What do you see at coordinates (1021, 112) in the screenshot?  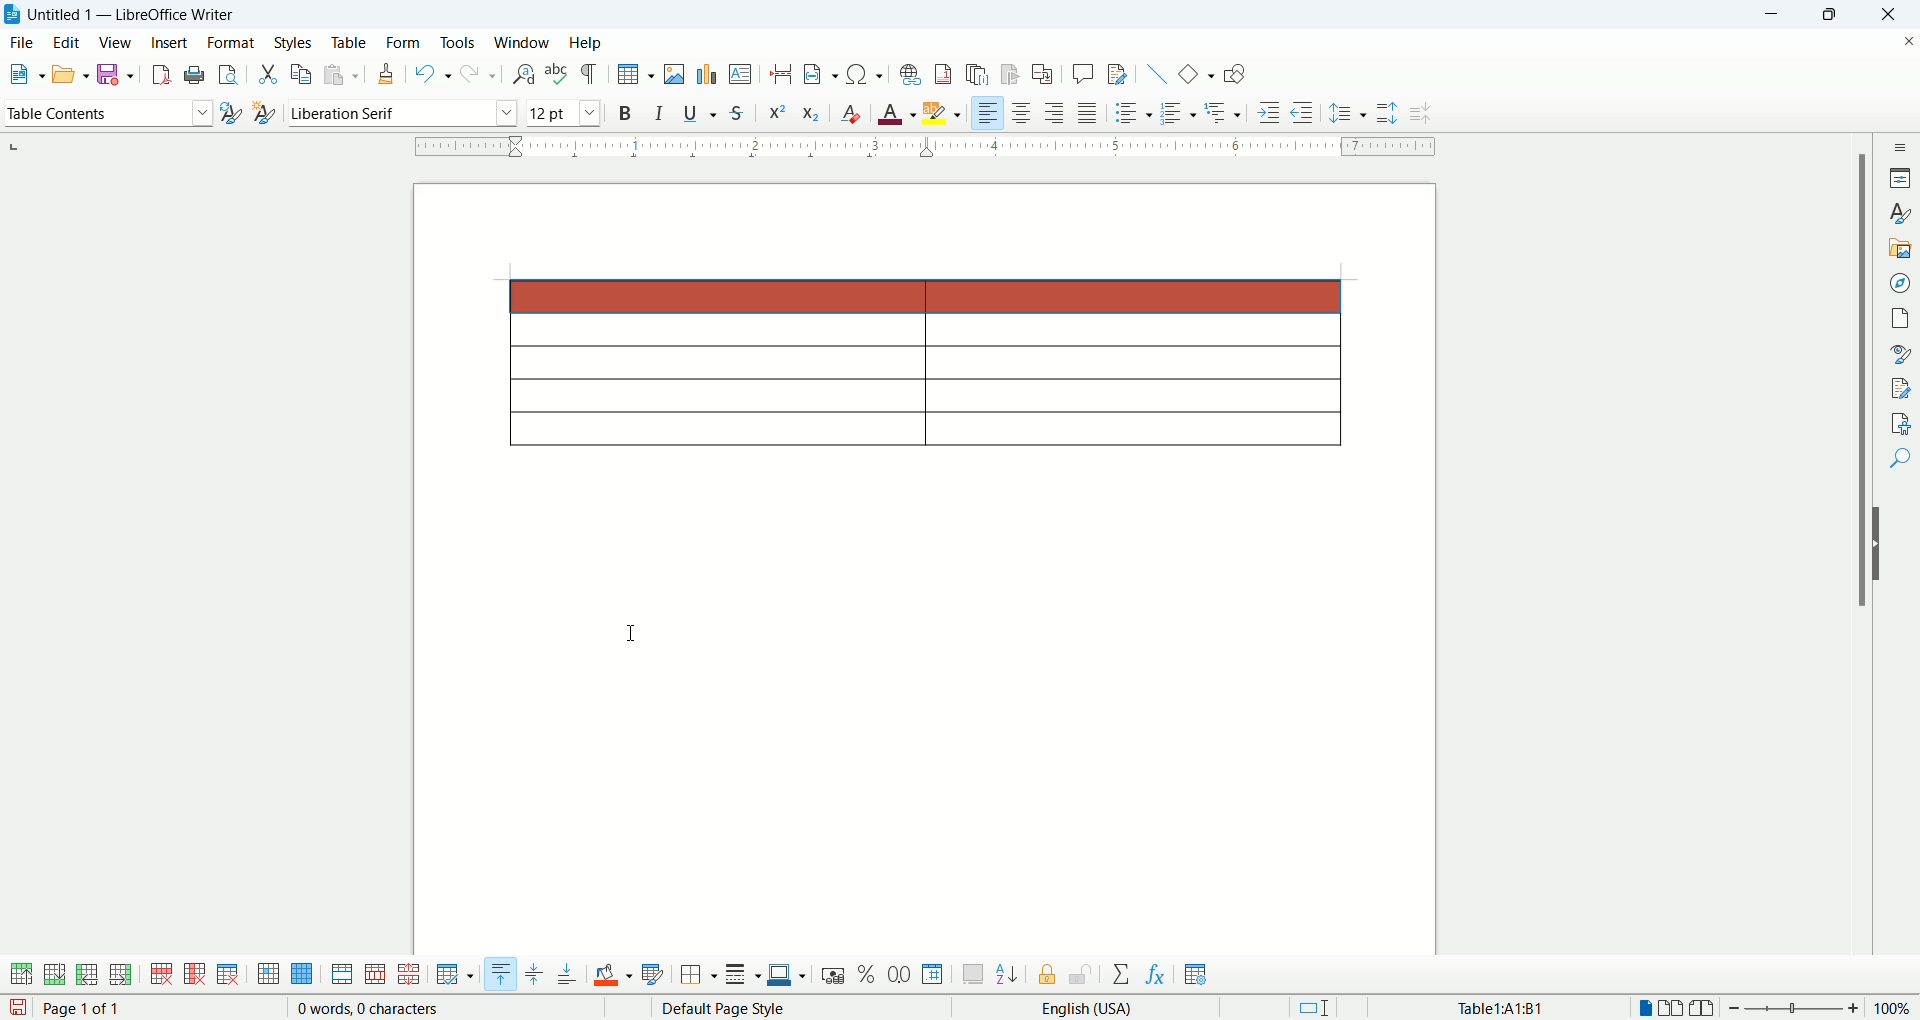 I see `align center` at bounding box center [1021, 112].